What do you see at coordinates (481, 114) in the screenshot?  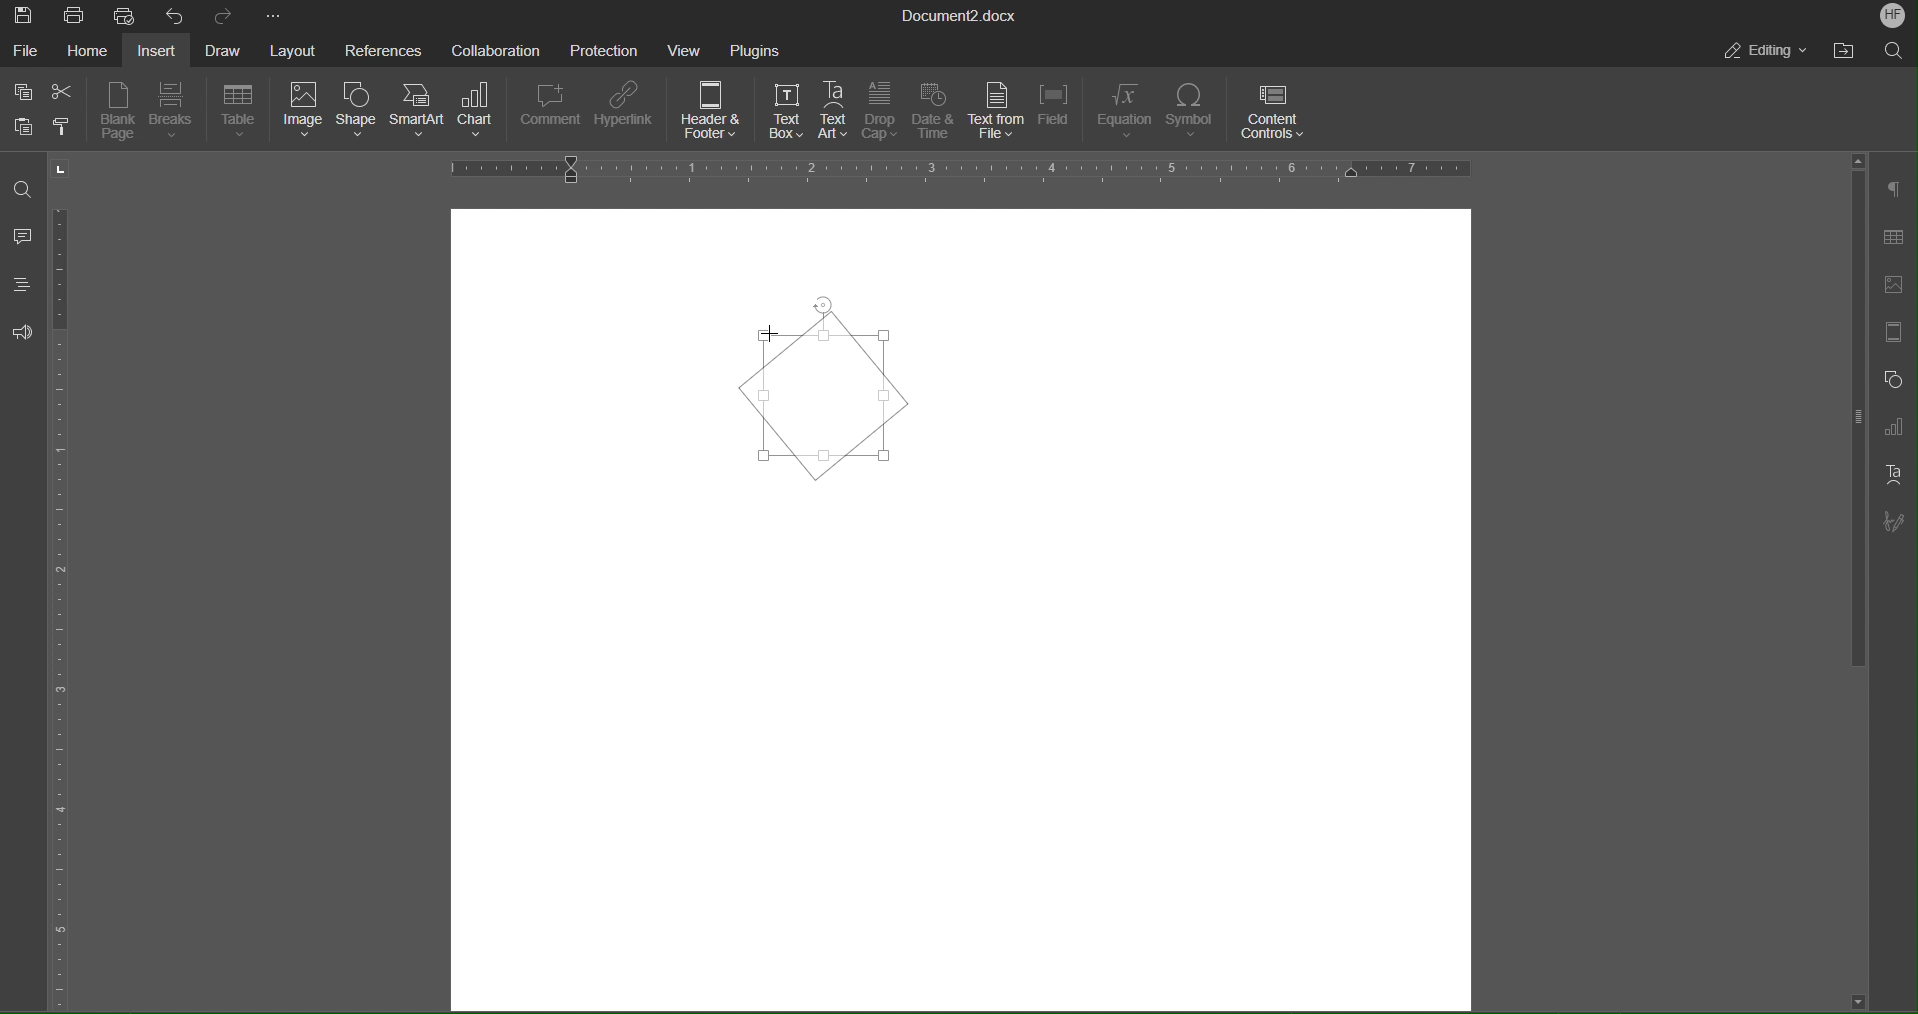 I see `Chart` at bounding box center [481, 114].